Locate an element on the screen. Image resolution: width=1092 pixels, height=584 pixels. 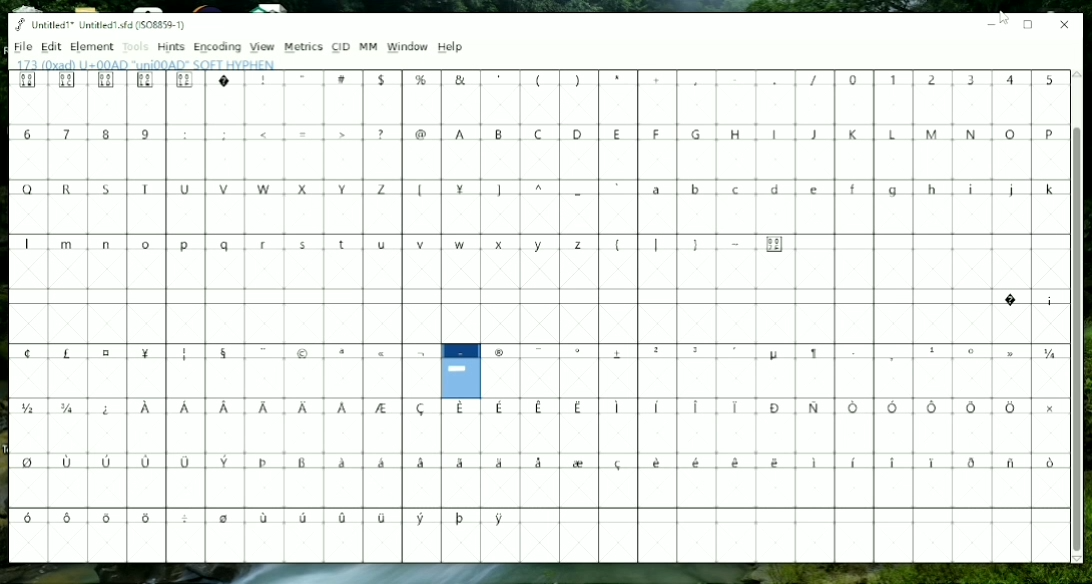
Minimize is located at coordinates (992, 23).